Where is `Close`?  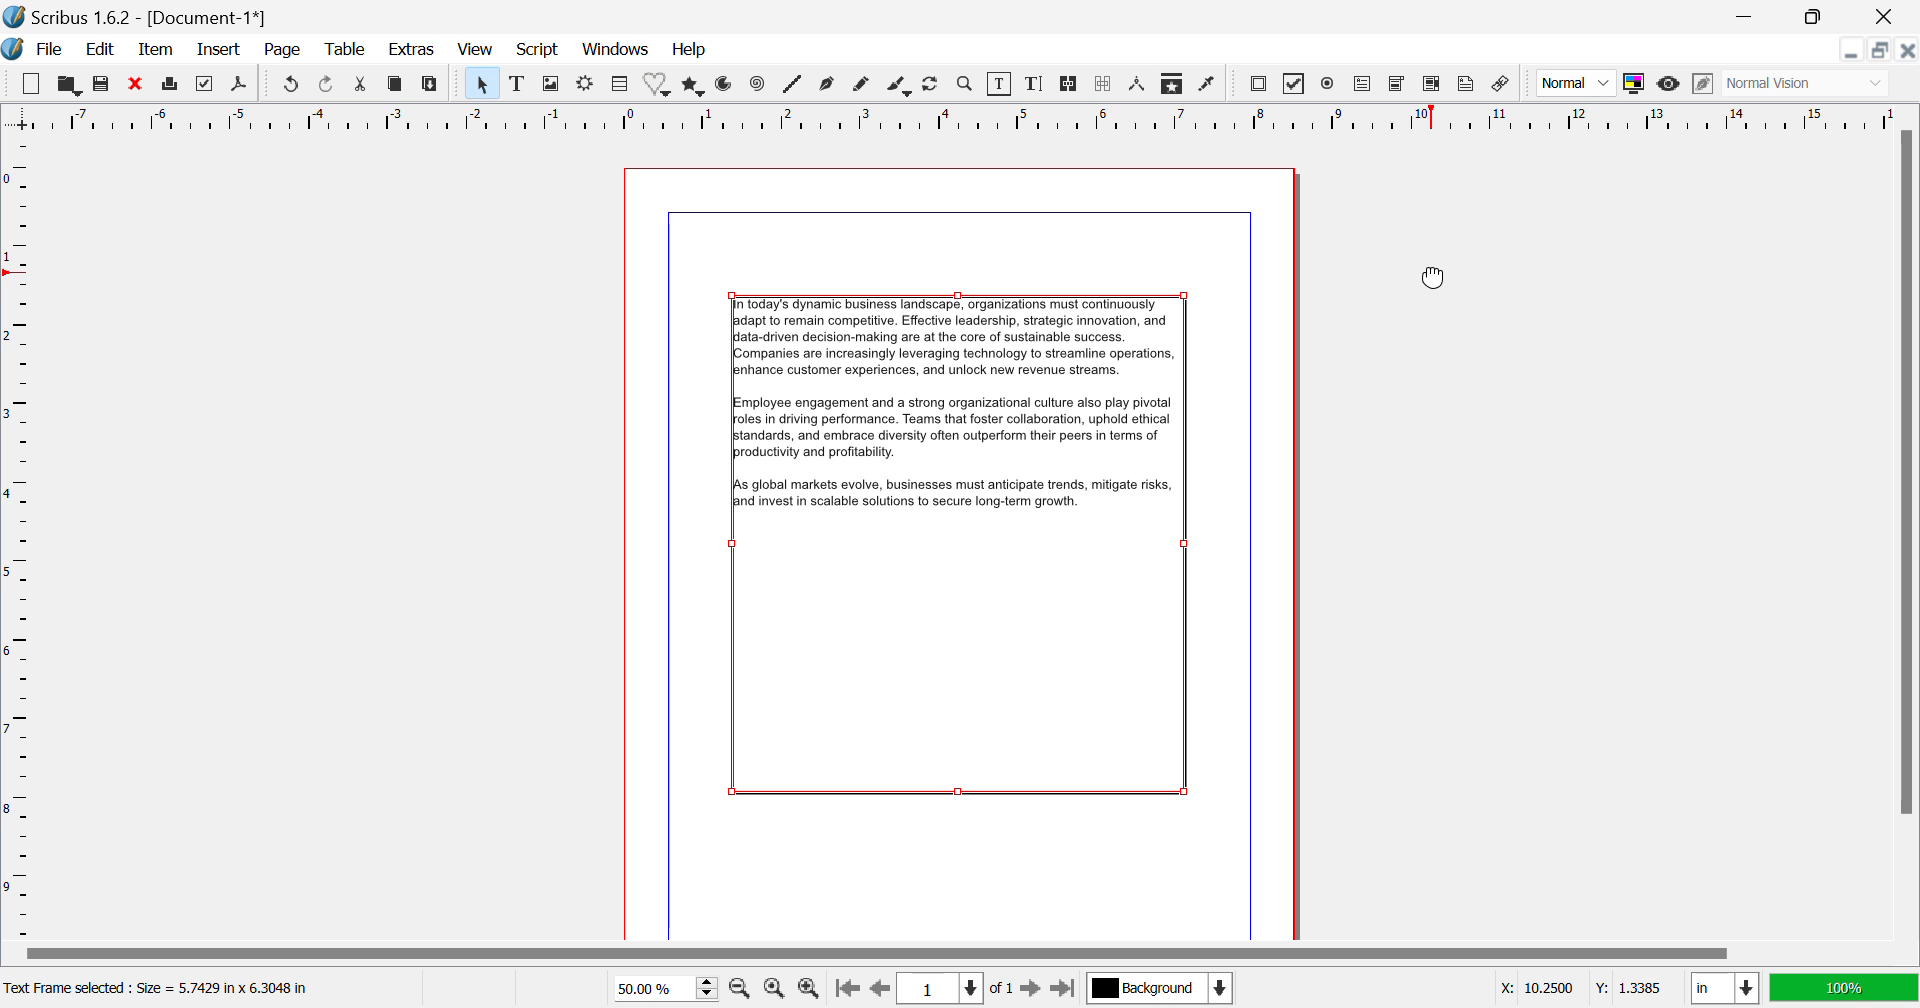
Close is located at coordinates (1886, 17).